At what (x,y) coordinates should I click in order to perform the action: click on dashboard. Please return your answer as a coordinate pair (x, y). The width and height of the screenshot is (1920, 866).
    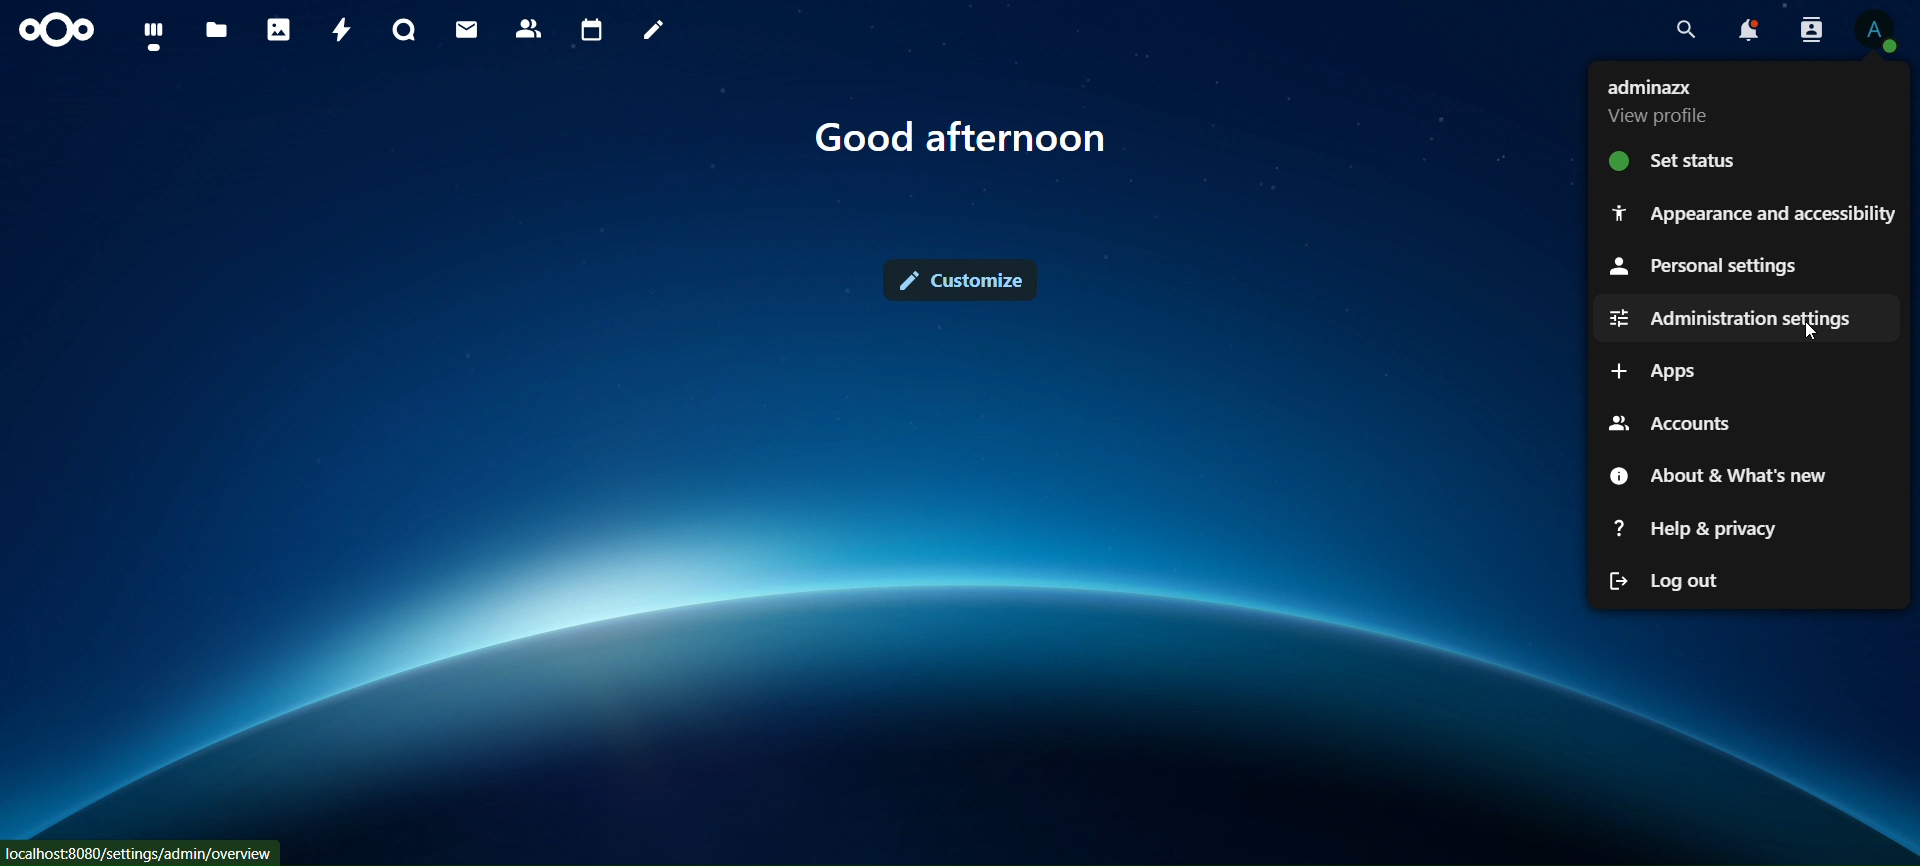
    Looking at the image, I should click on (155, 33).